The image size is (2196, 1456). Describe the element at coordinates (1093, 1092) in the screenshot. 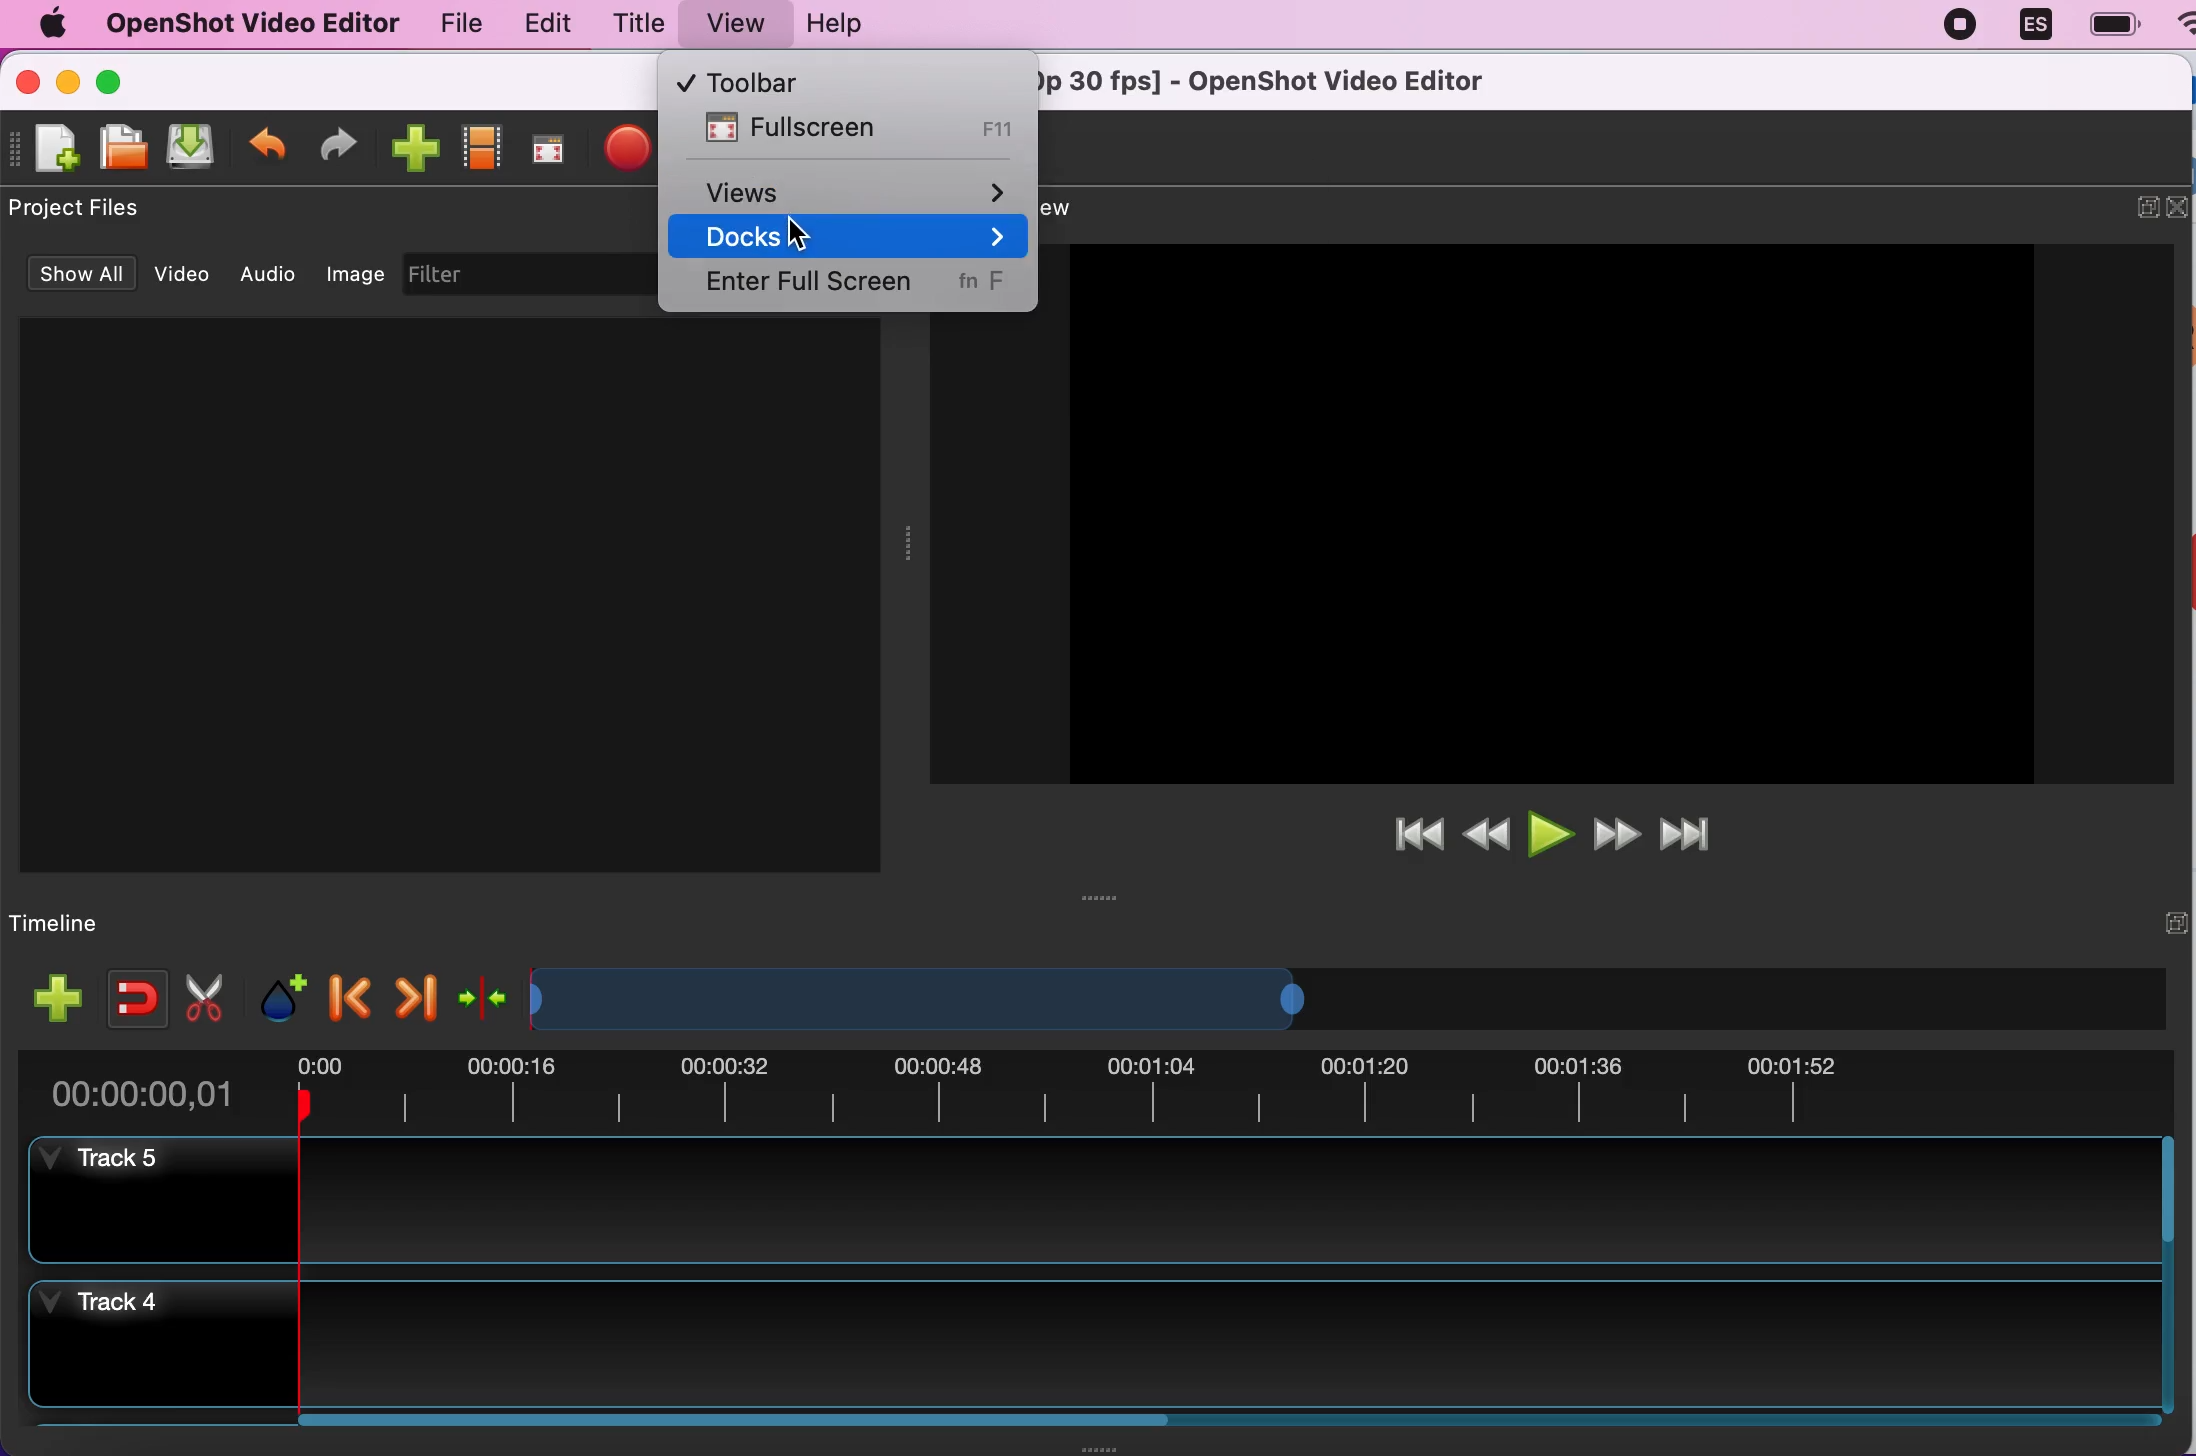

I see `time duration` at that location.